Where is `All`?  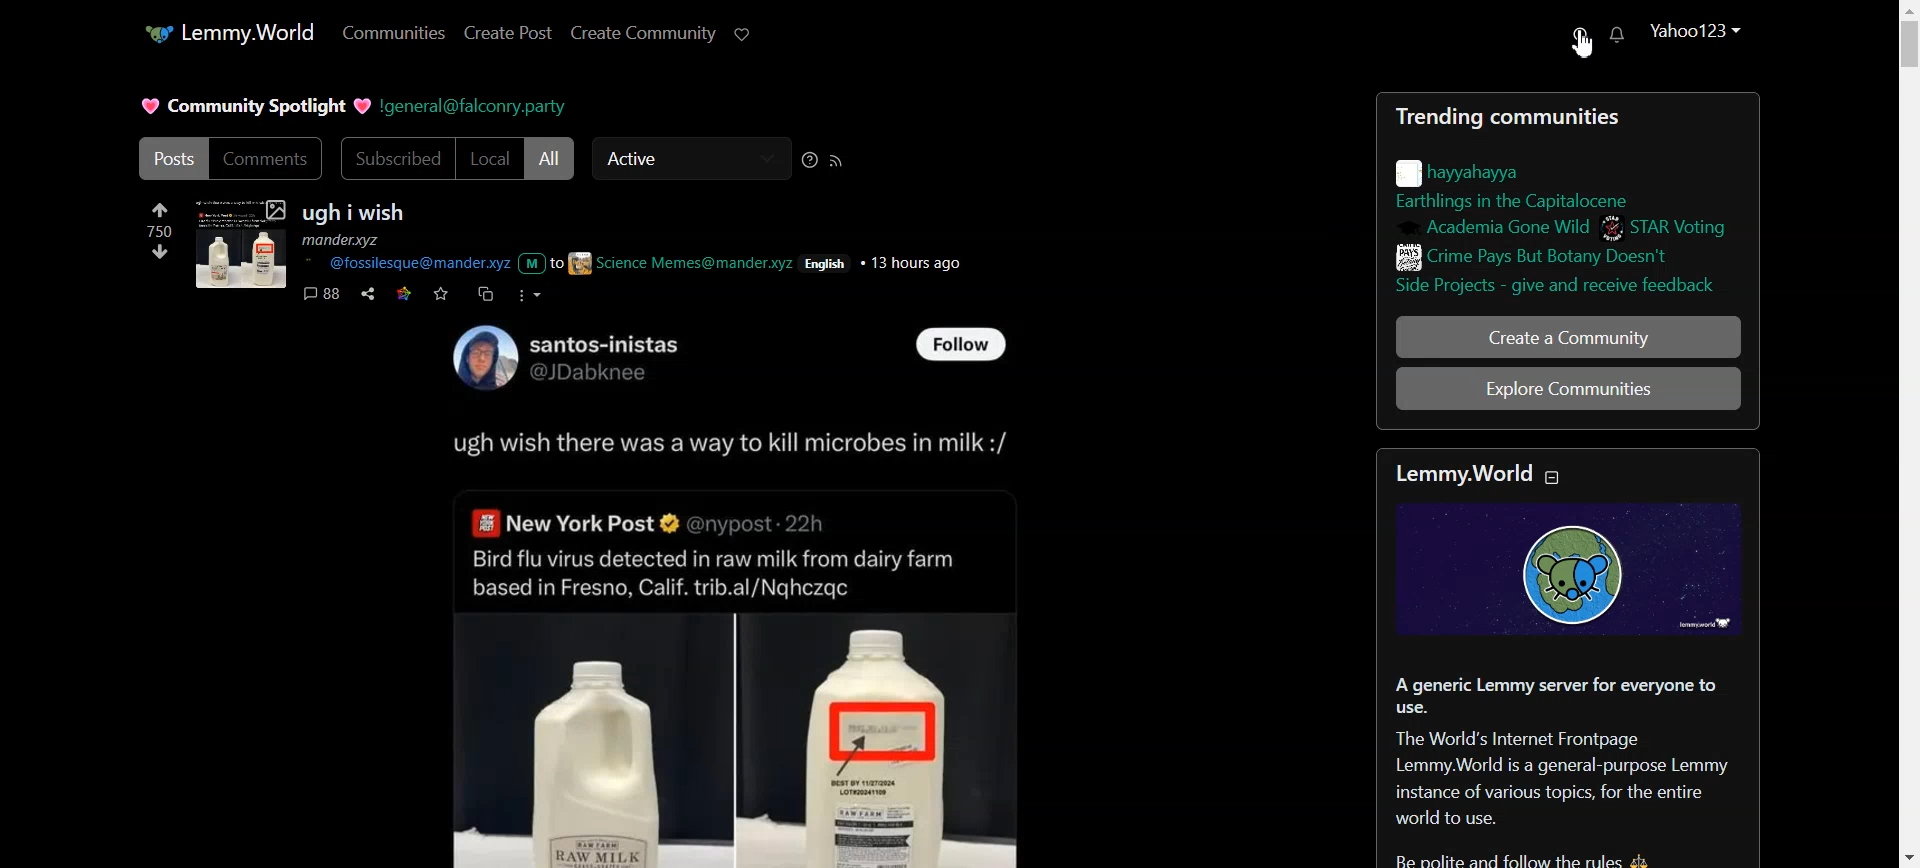 All is located at coordinates (553, 159).